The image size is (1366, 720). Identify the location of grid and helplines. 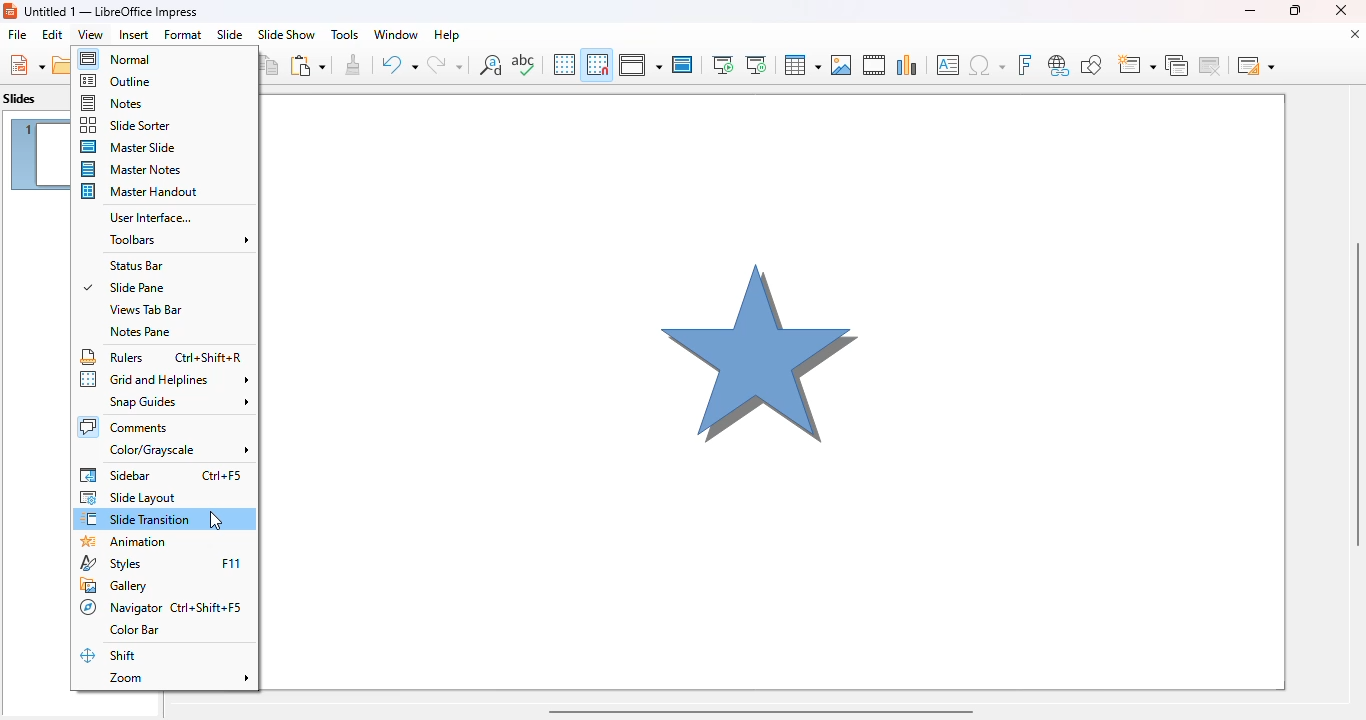
(166, 380).